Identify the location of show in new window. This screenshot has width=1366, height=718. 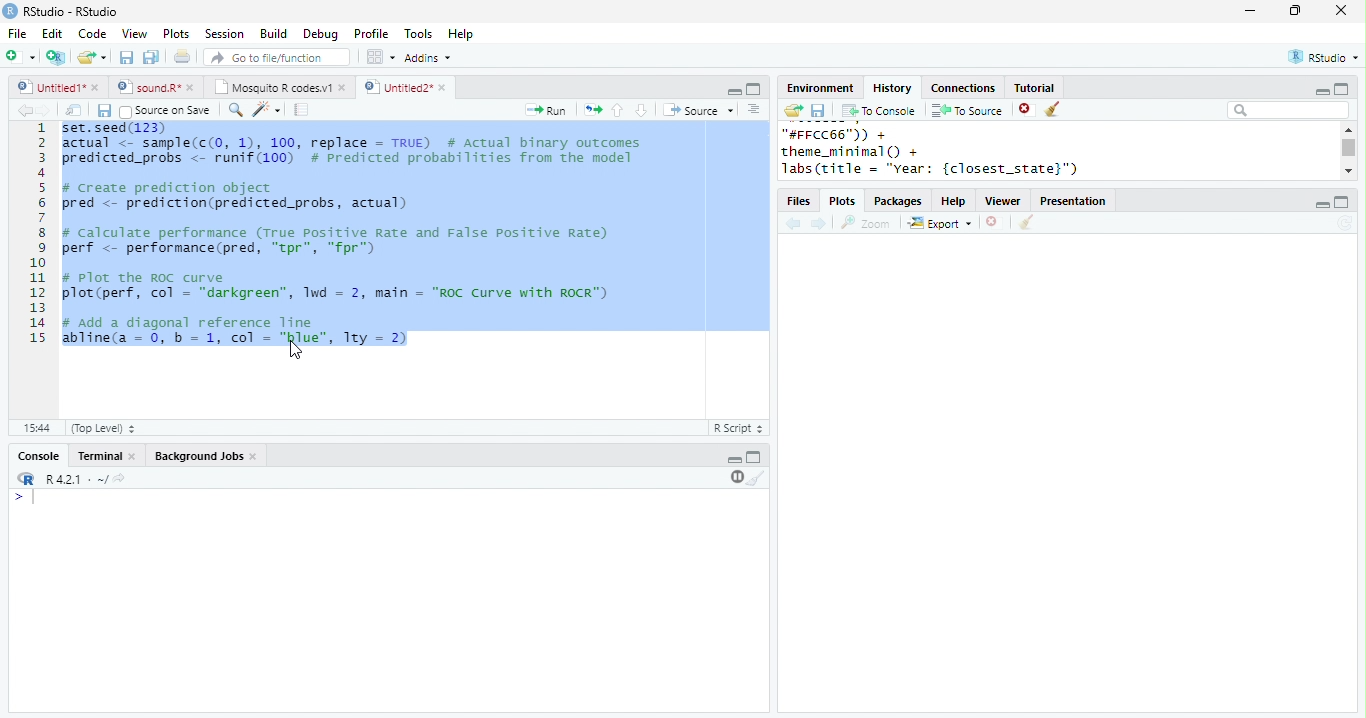
(75, 110).